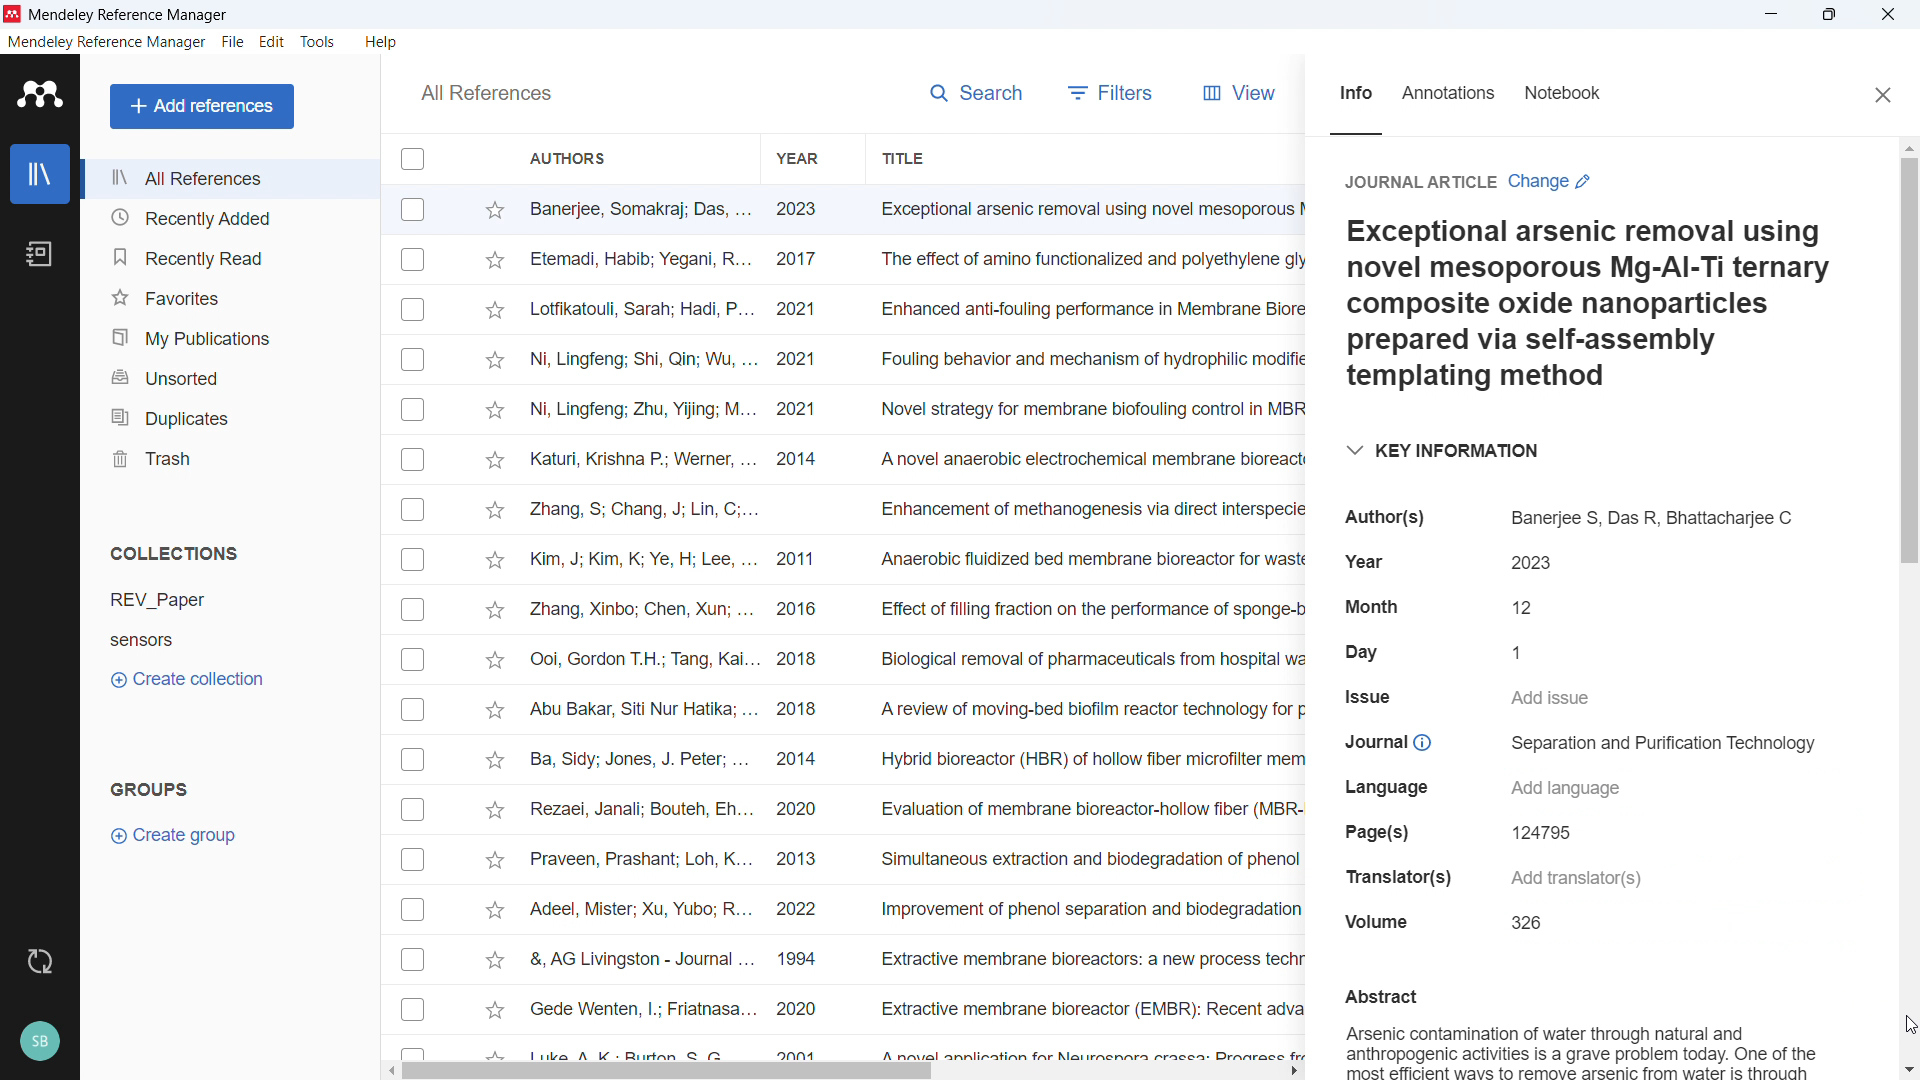 This screenshot has width=1920, height=1080. I want to click on improvement of phenol separation and biodegradation from saline wastewater, so click(1084, 913).